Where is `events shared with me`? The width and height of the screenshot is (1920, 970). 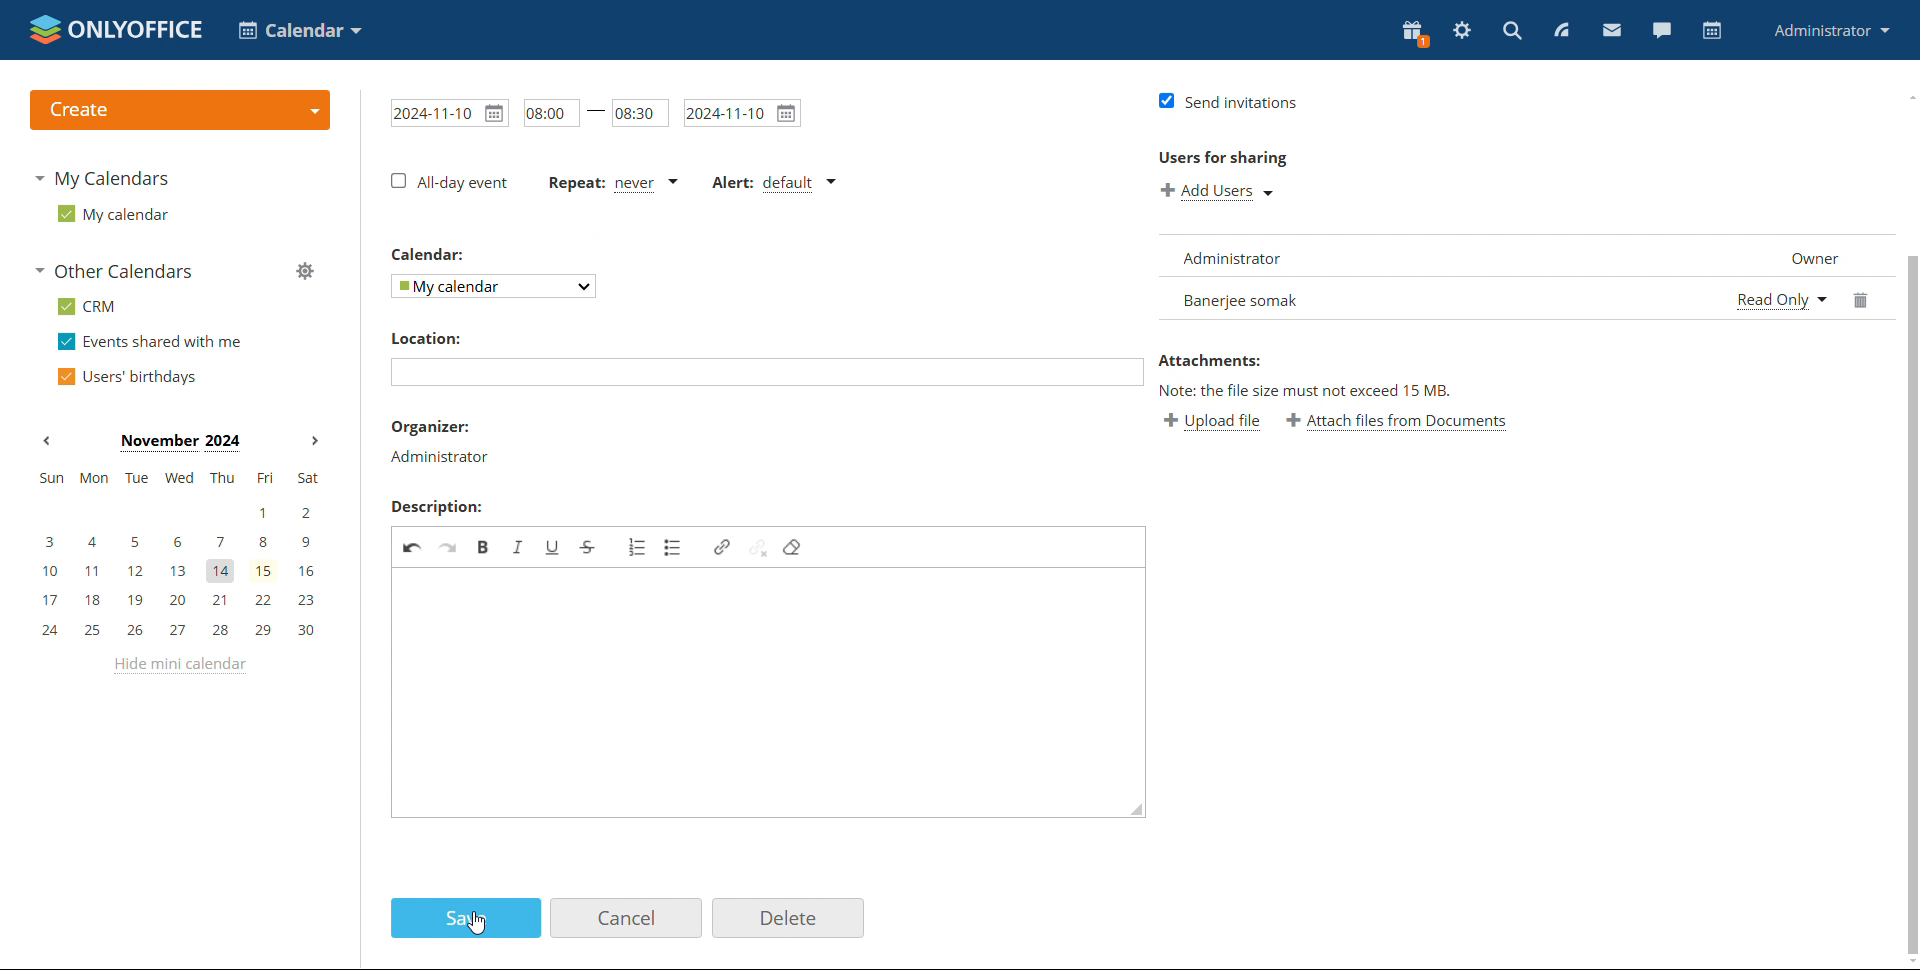 events shared with me is located at coordinates (150, 342).